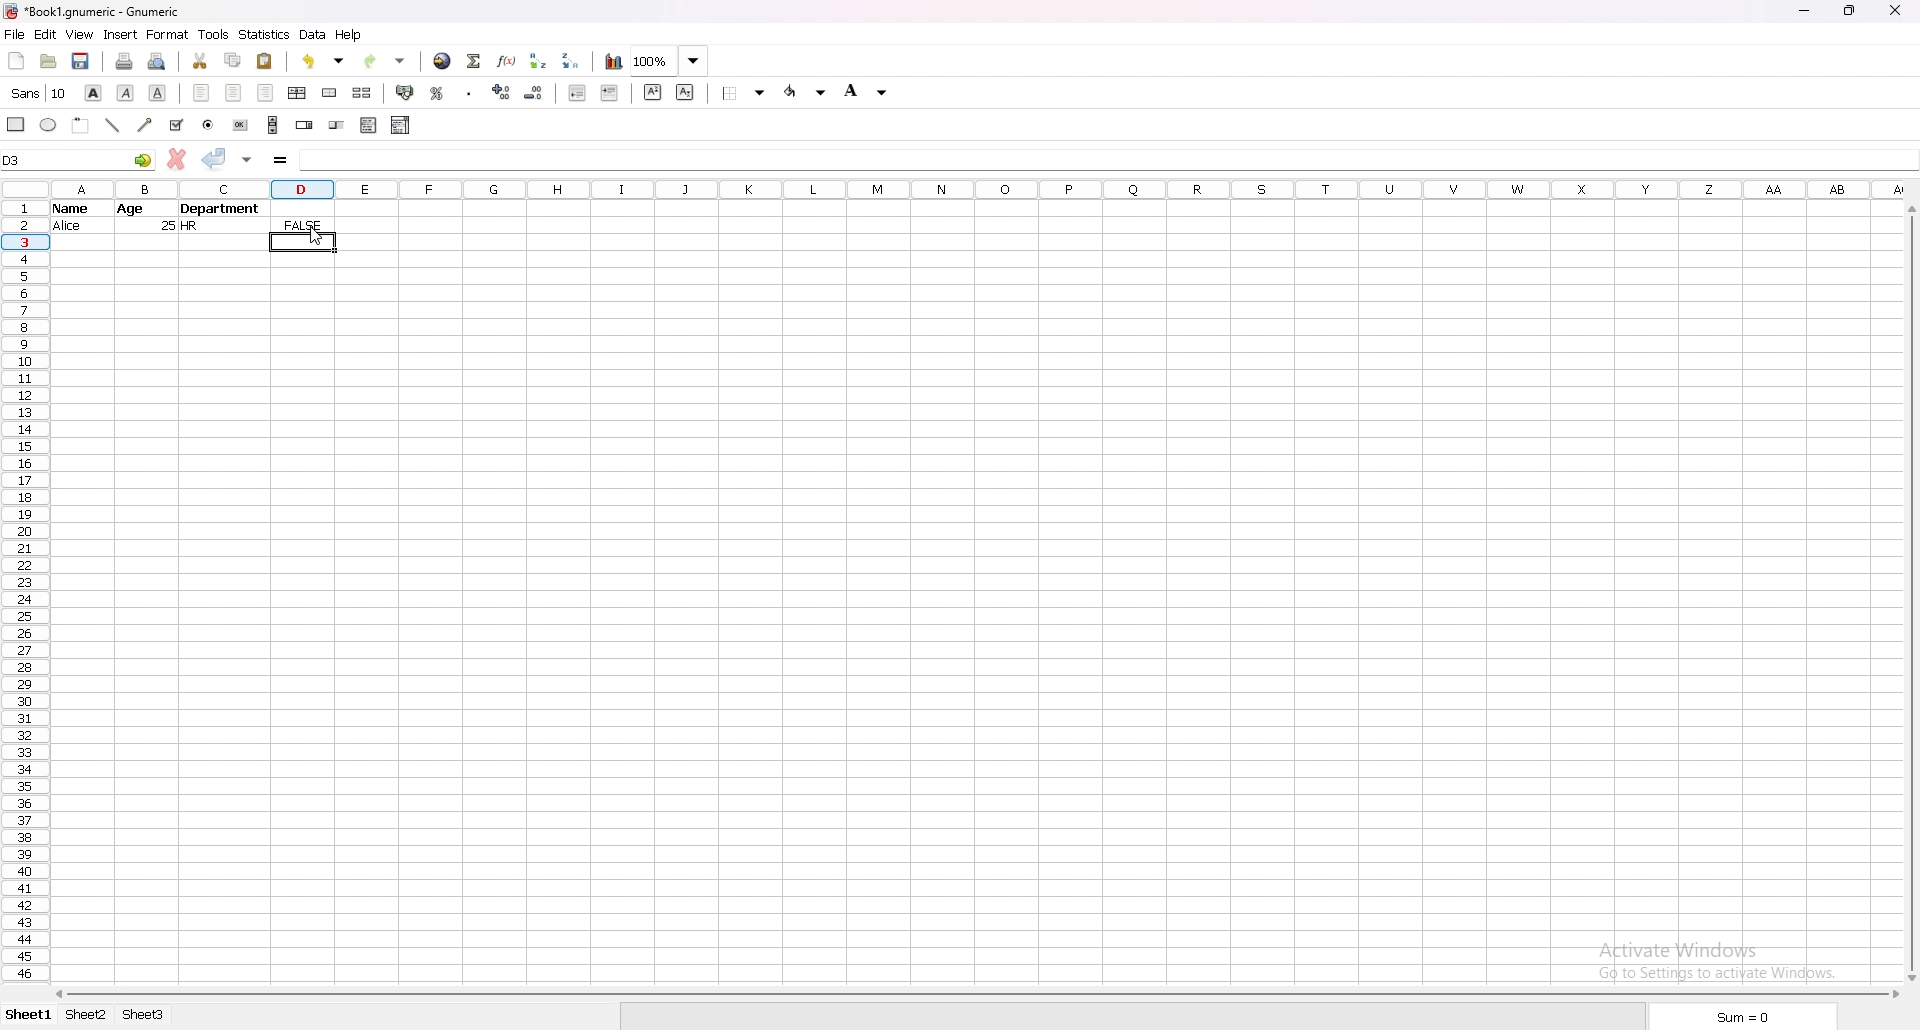 Image resolution: width=1920 pixels, height=1030 pixels. What do you see at coordinates (49, 124) in the screenshot?
I see `ellipse` at bounding box center [49, 124].